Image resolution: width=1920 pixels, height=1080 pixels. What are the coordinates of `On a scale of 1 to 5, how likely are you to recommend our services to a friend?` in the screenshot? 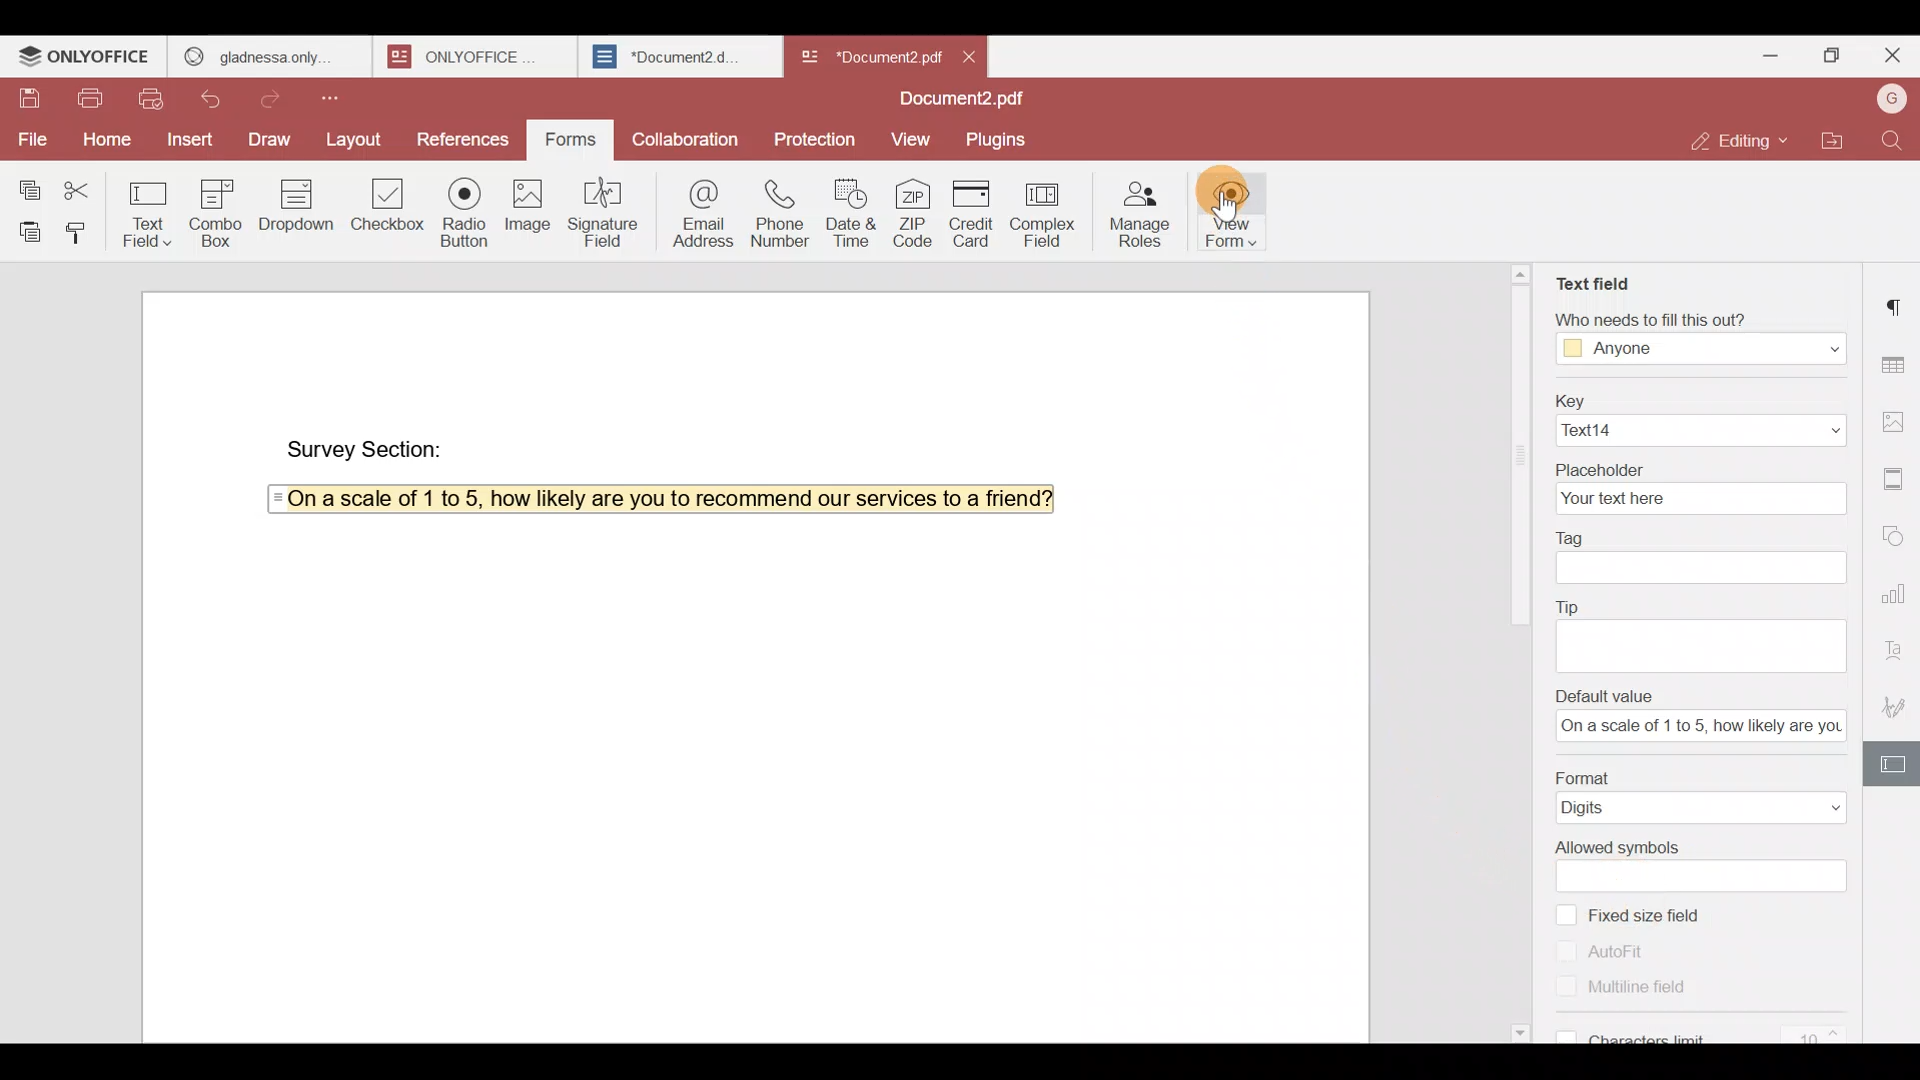 It's located at (658, 499).